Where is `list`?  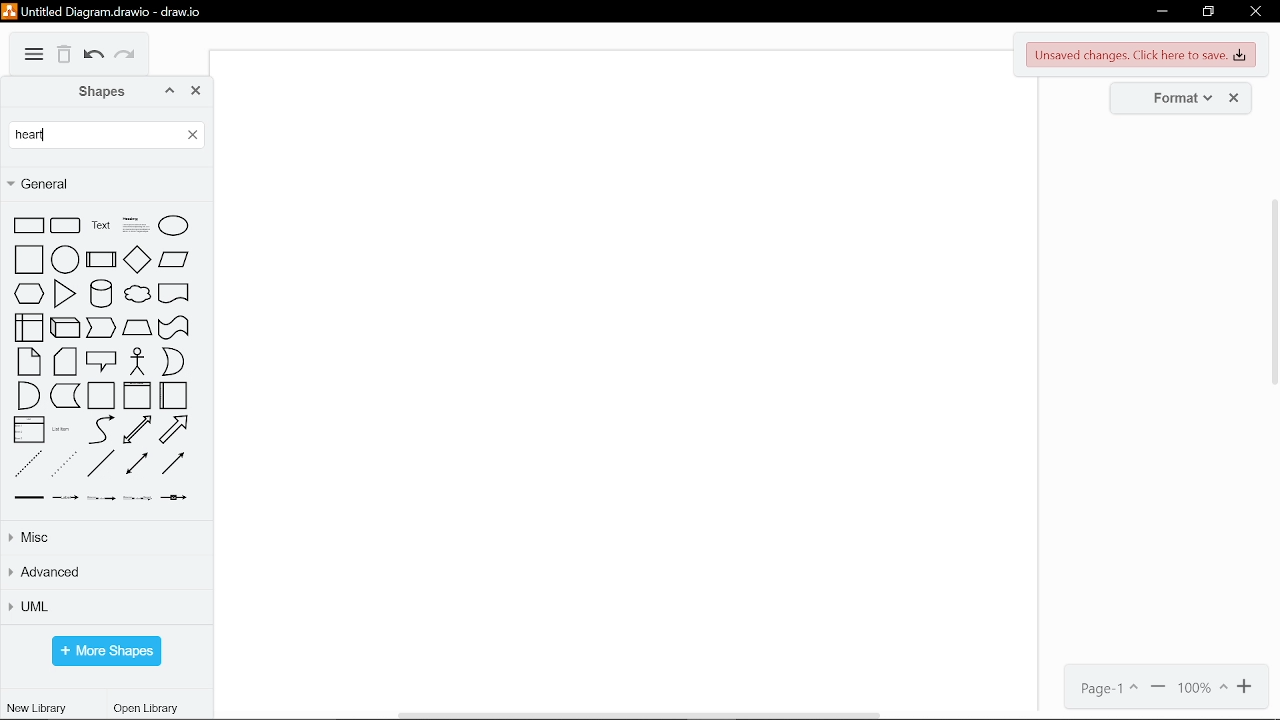
list is located at coordinates (30, 431).